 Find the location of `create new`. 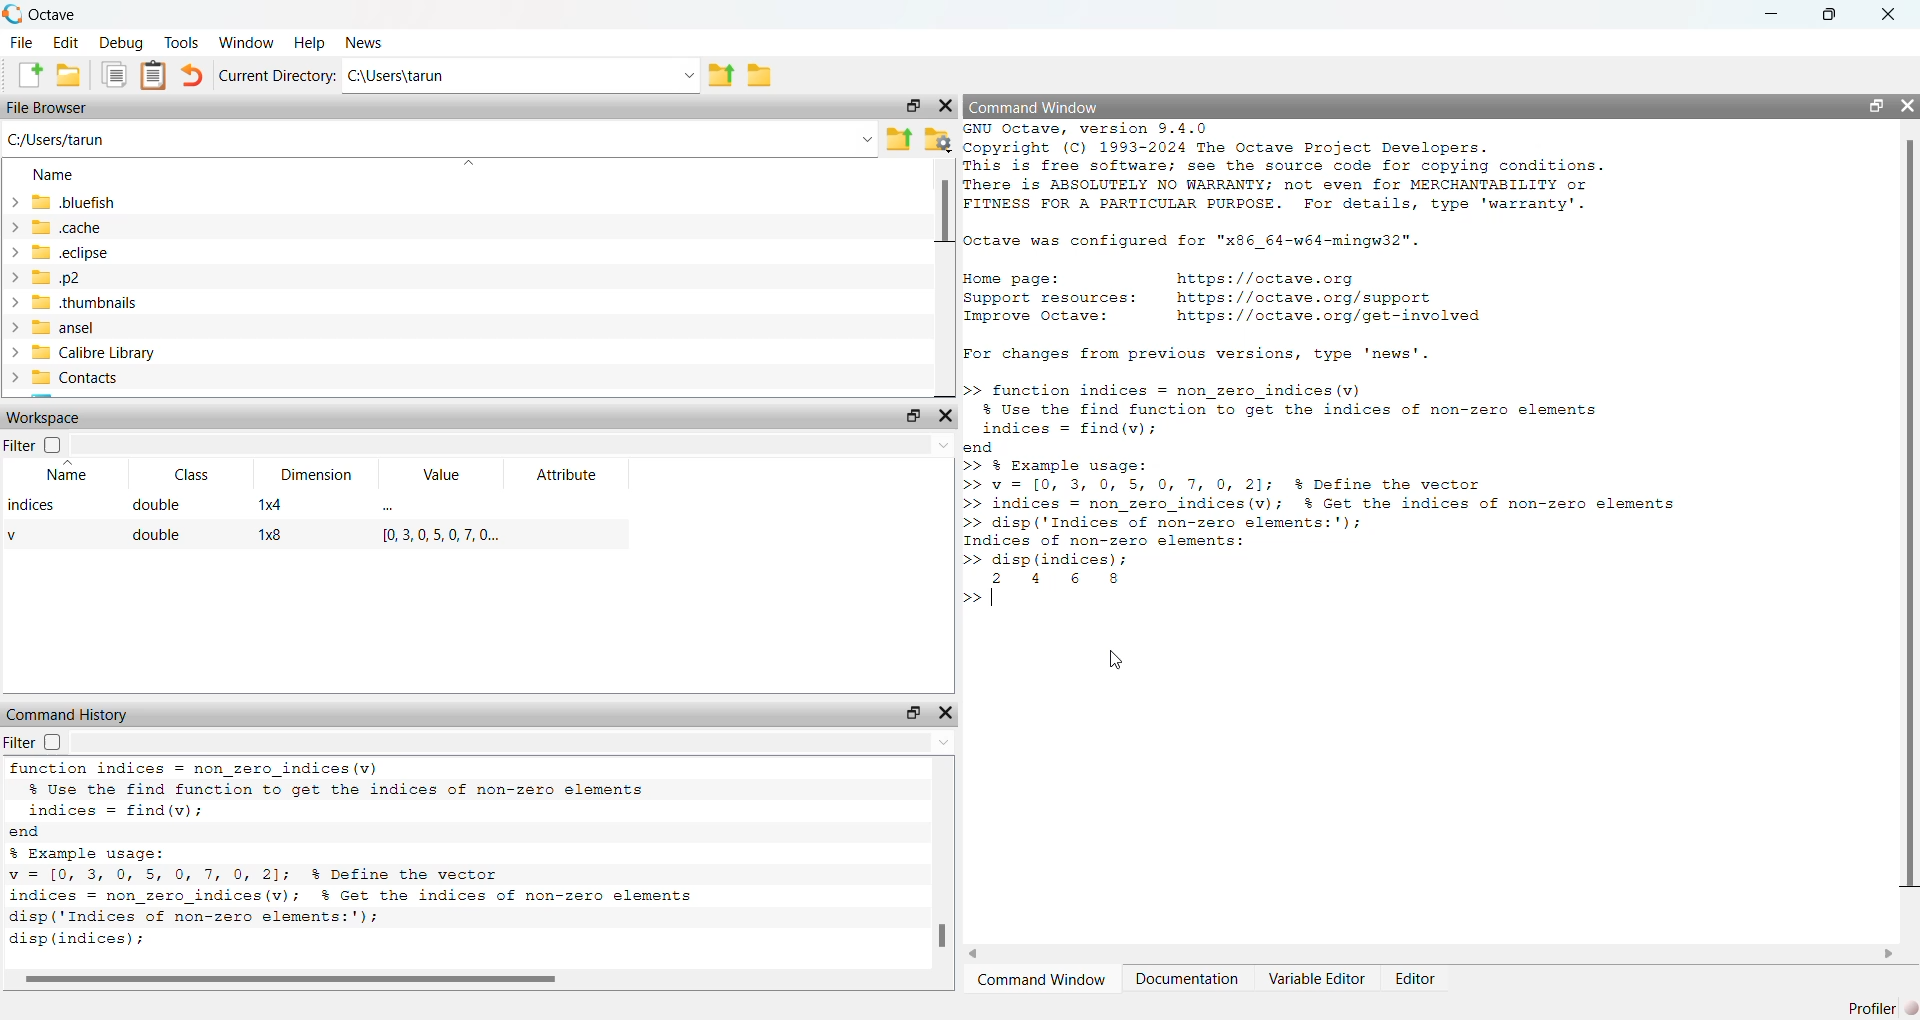

create new is located at coordinates (25, 78).